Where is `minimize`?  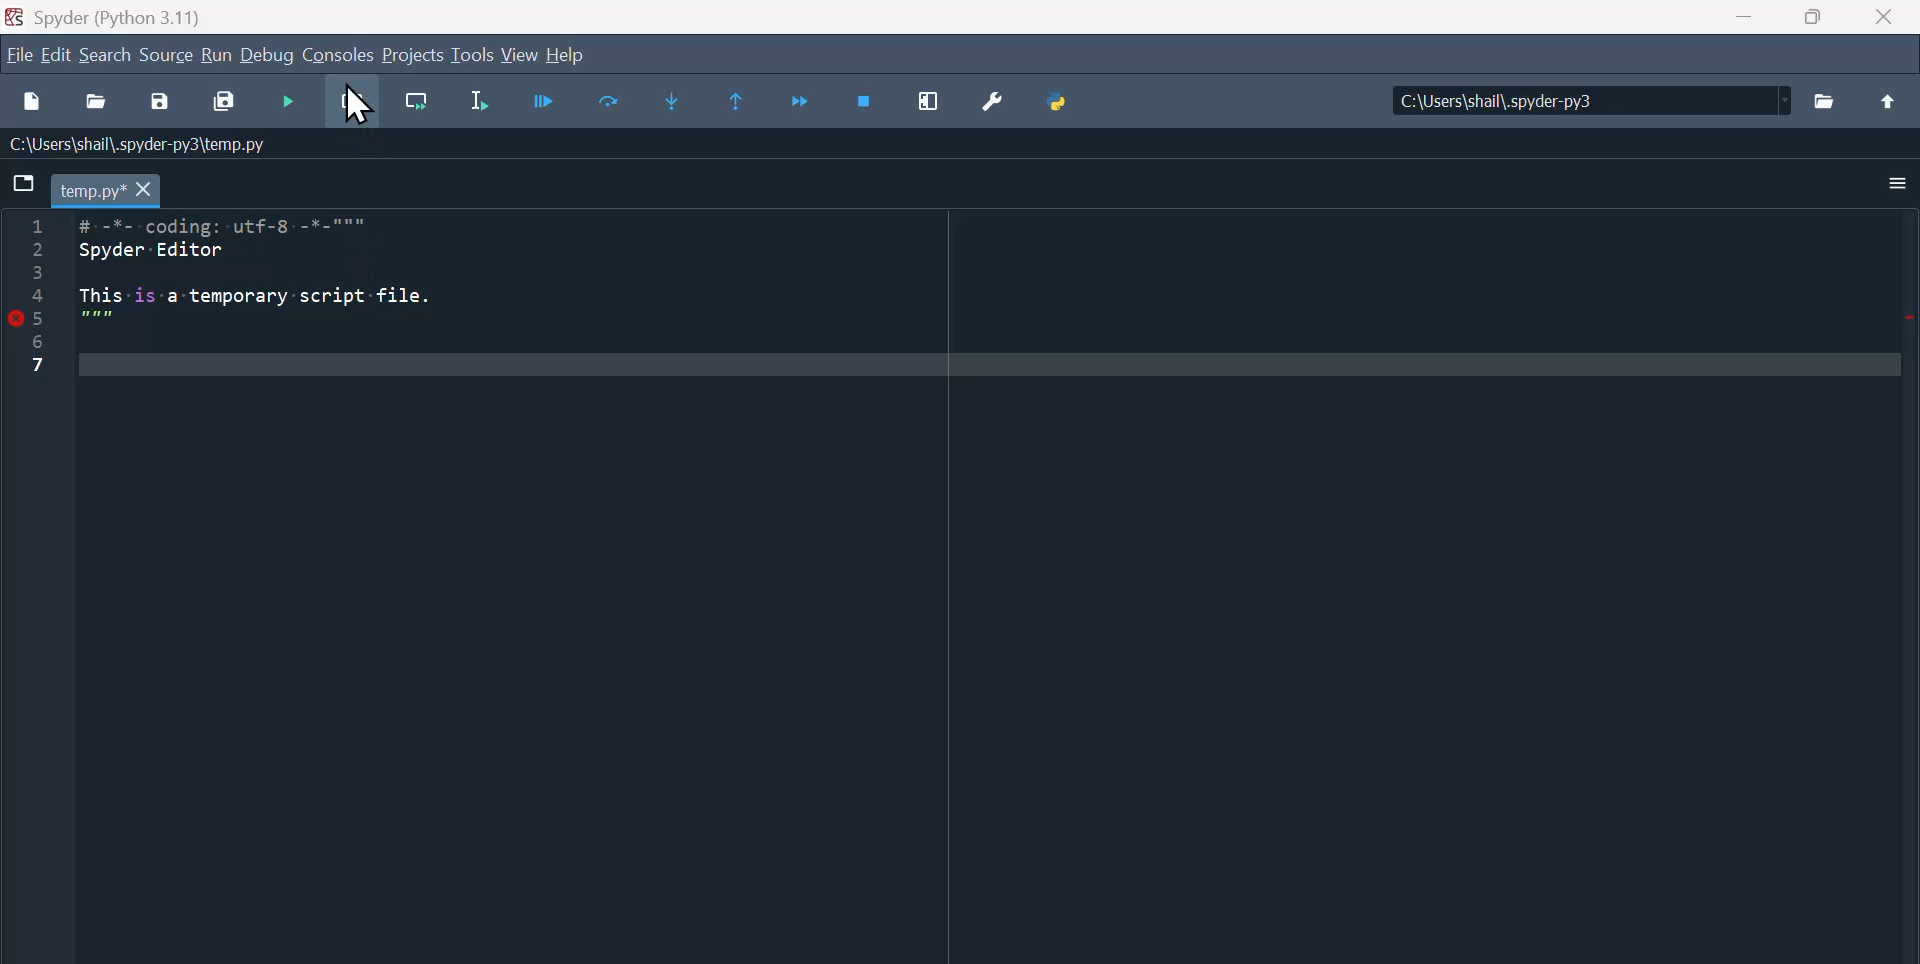 minimize is located at coordinates (1741, 17).